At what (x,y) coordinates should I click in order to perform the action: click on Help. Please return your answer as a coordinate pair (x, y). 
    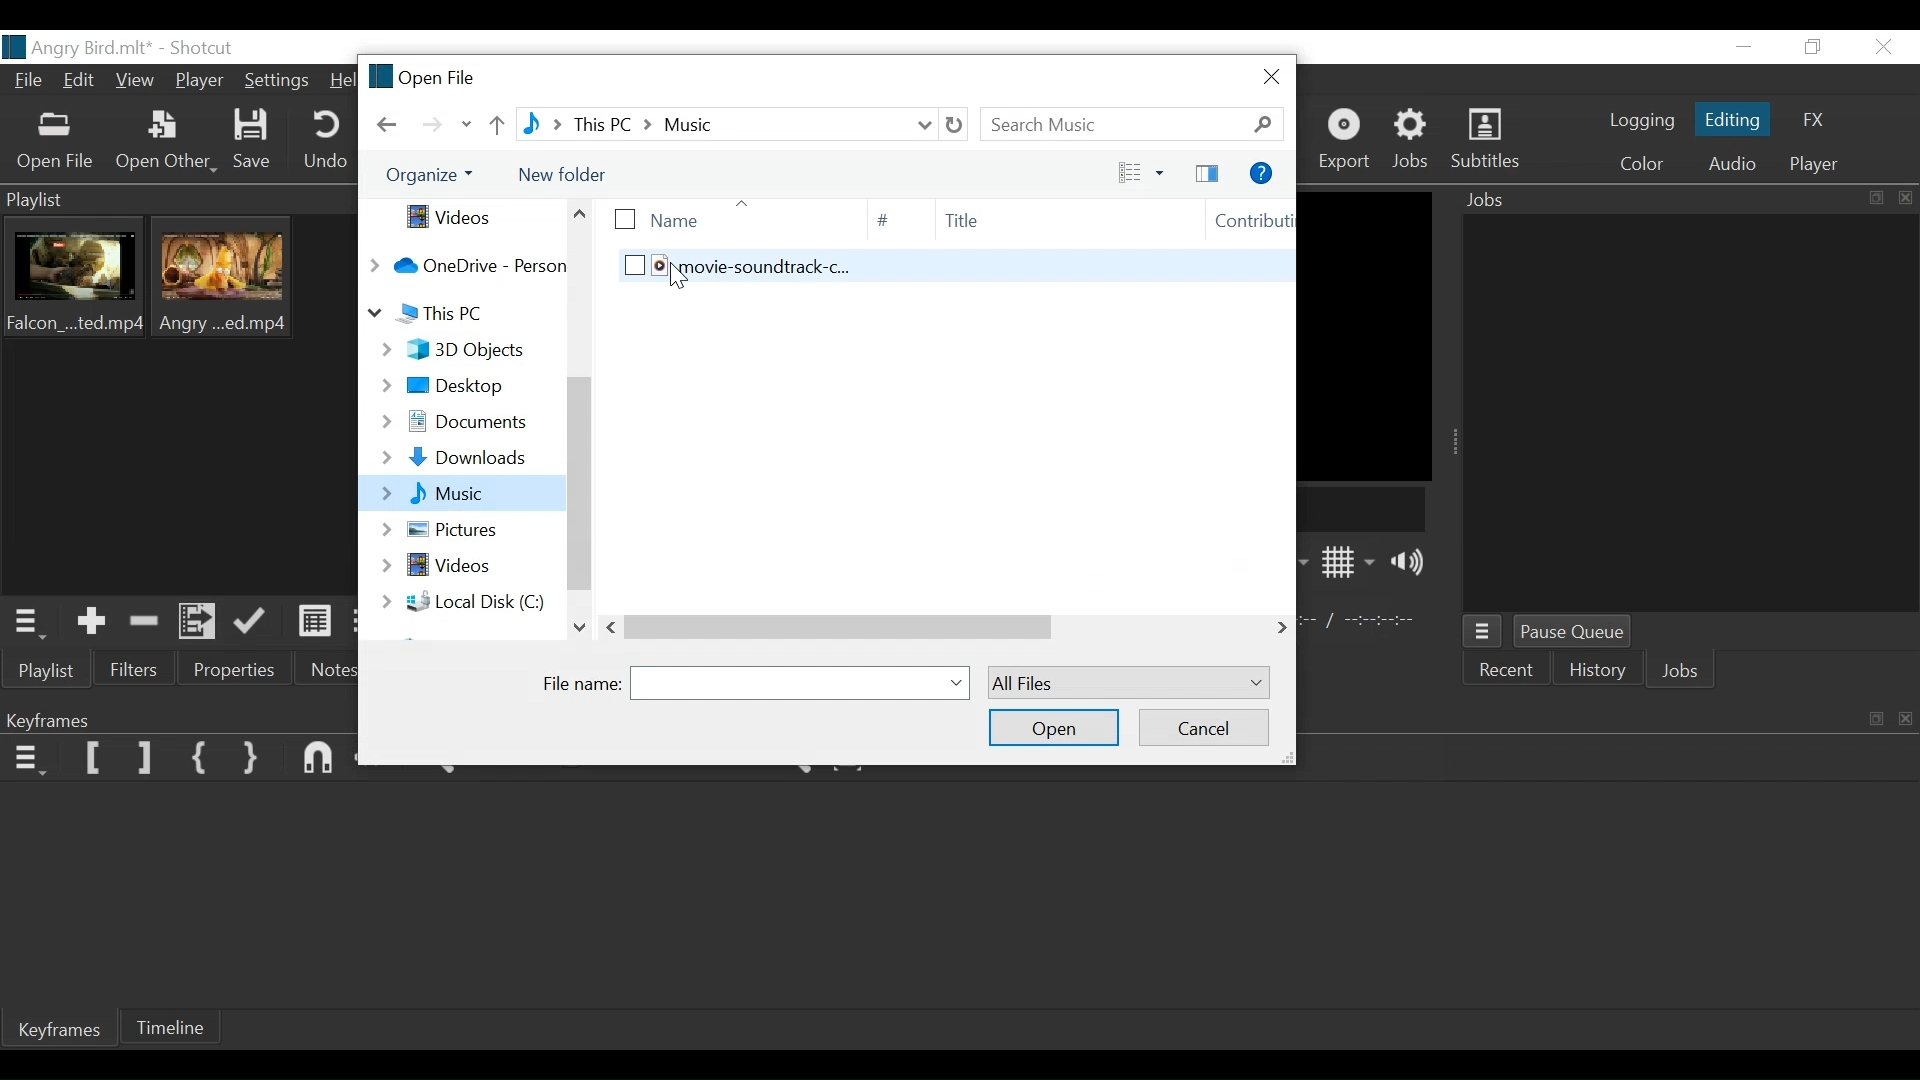
    Looking at the image, I should click on (1262, 171).